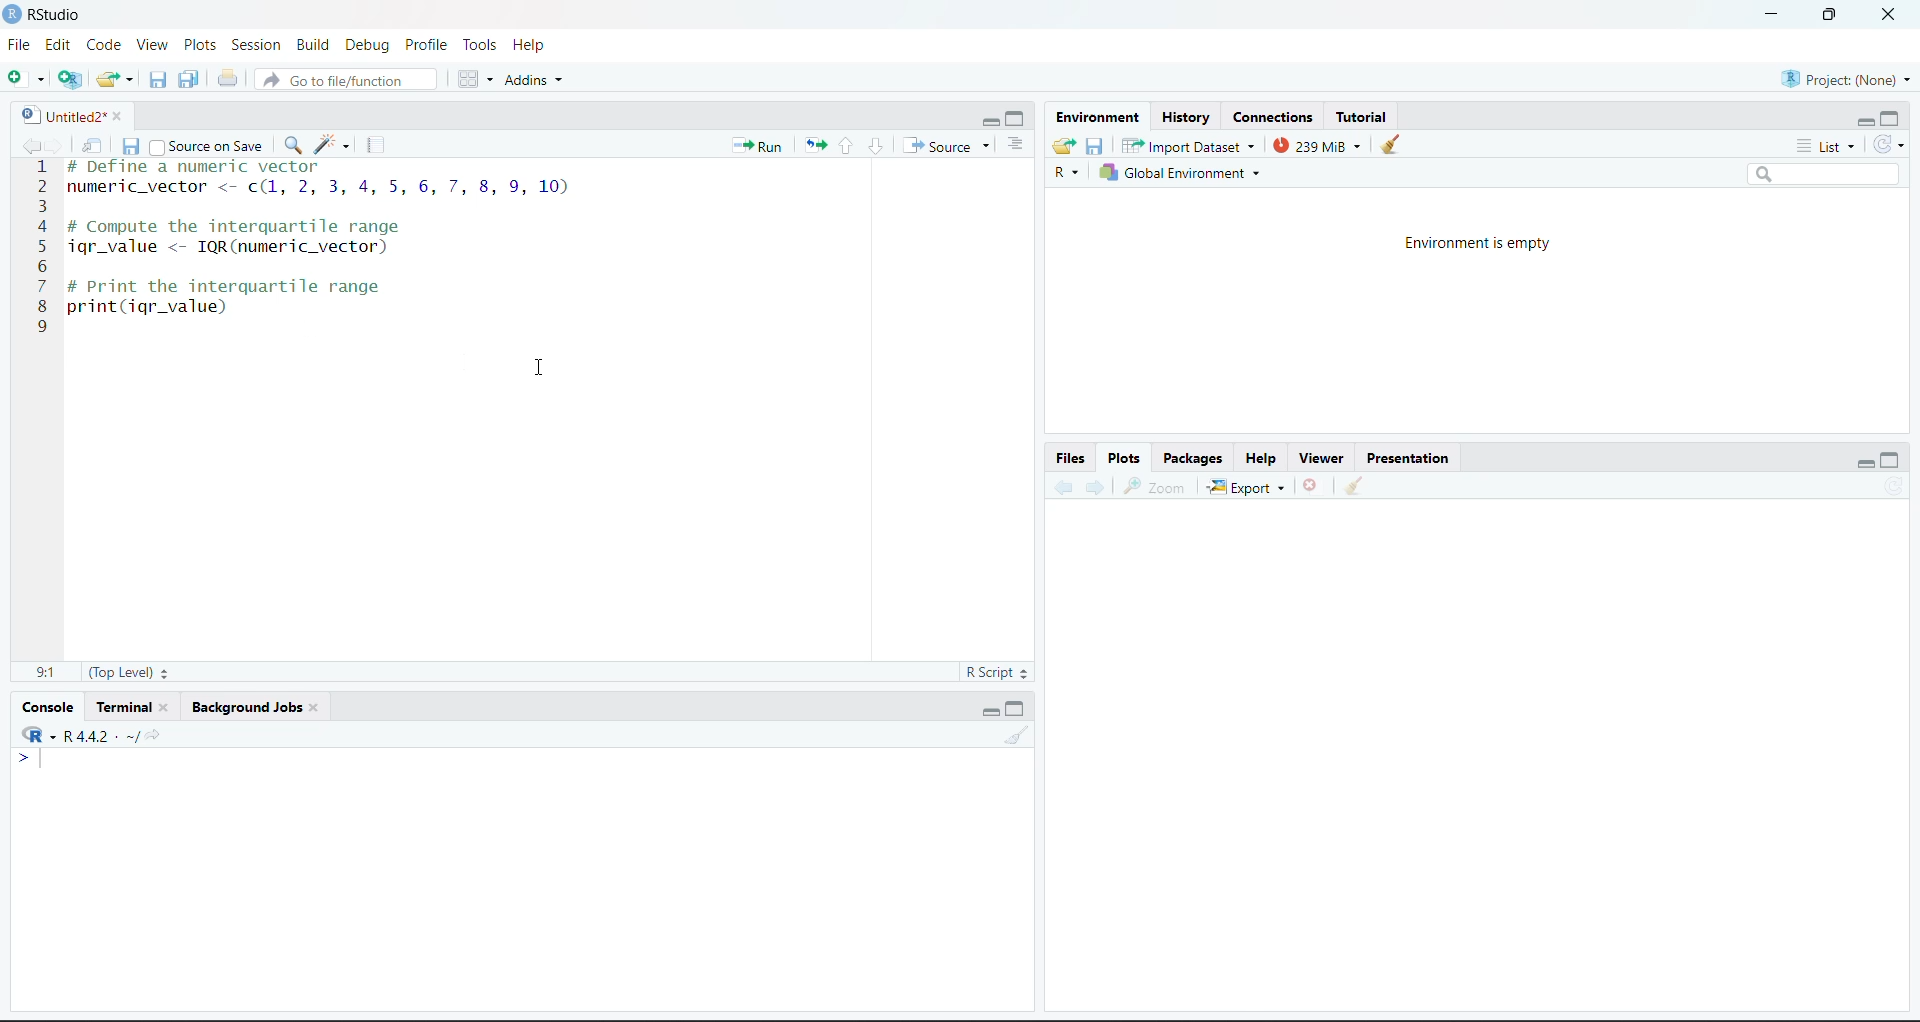  I want to click on New File, so click(26, 77).